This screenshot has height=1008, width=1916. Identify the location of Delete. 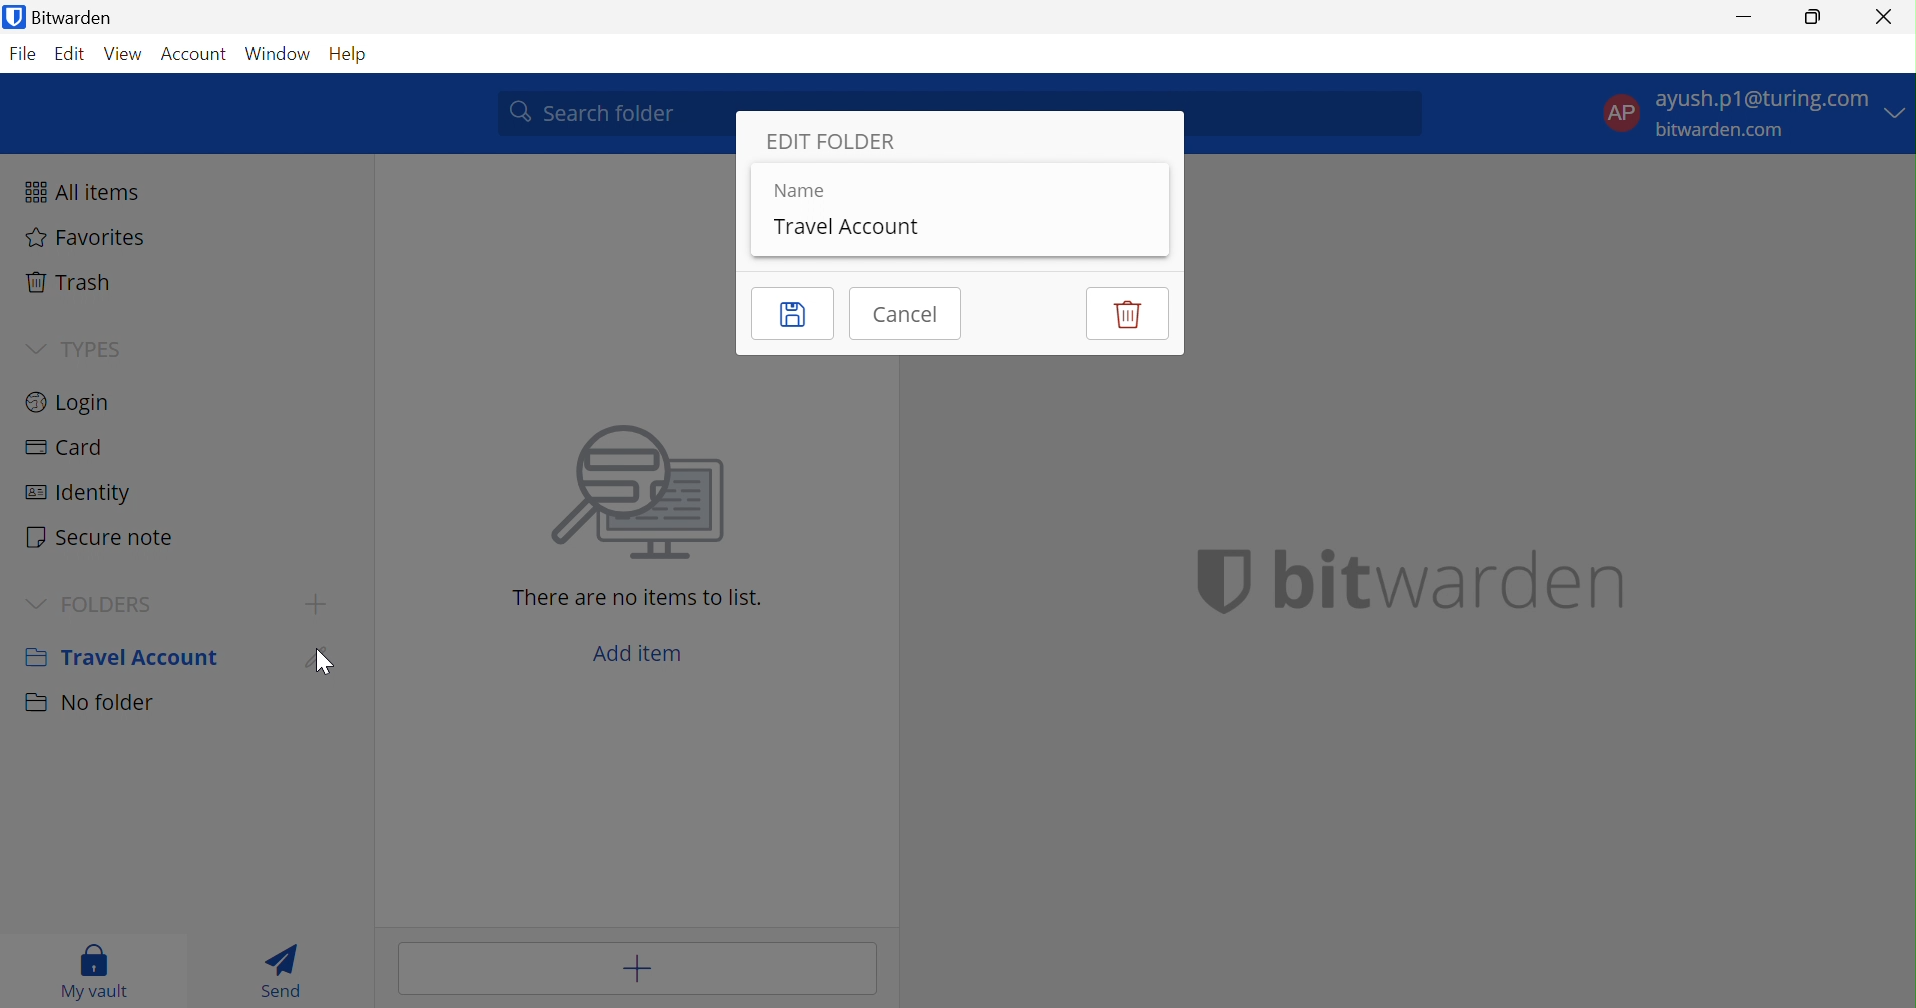
(1125, 313).